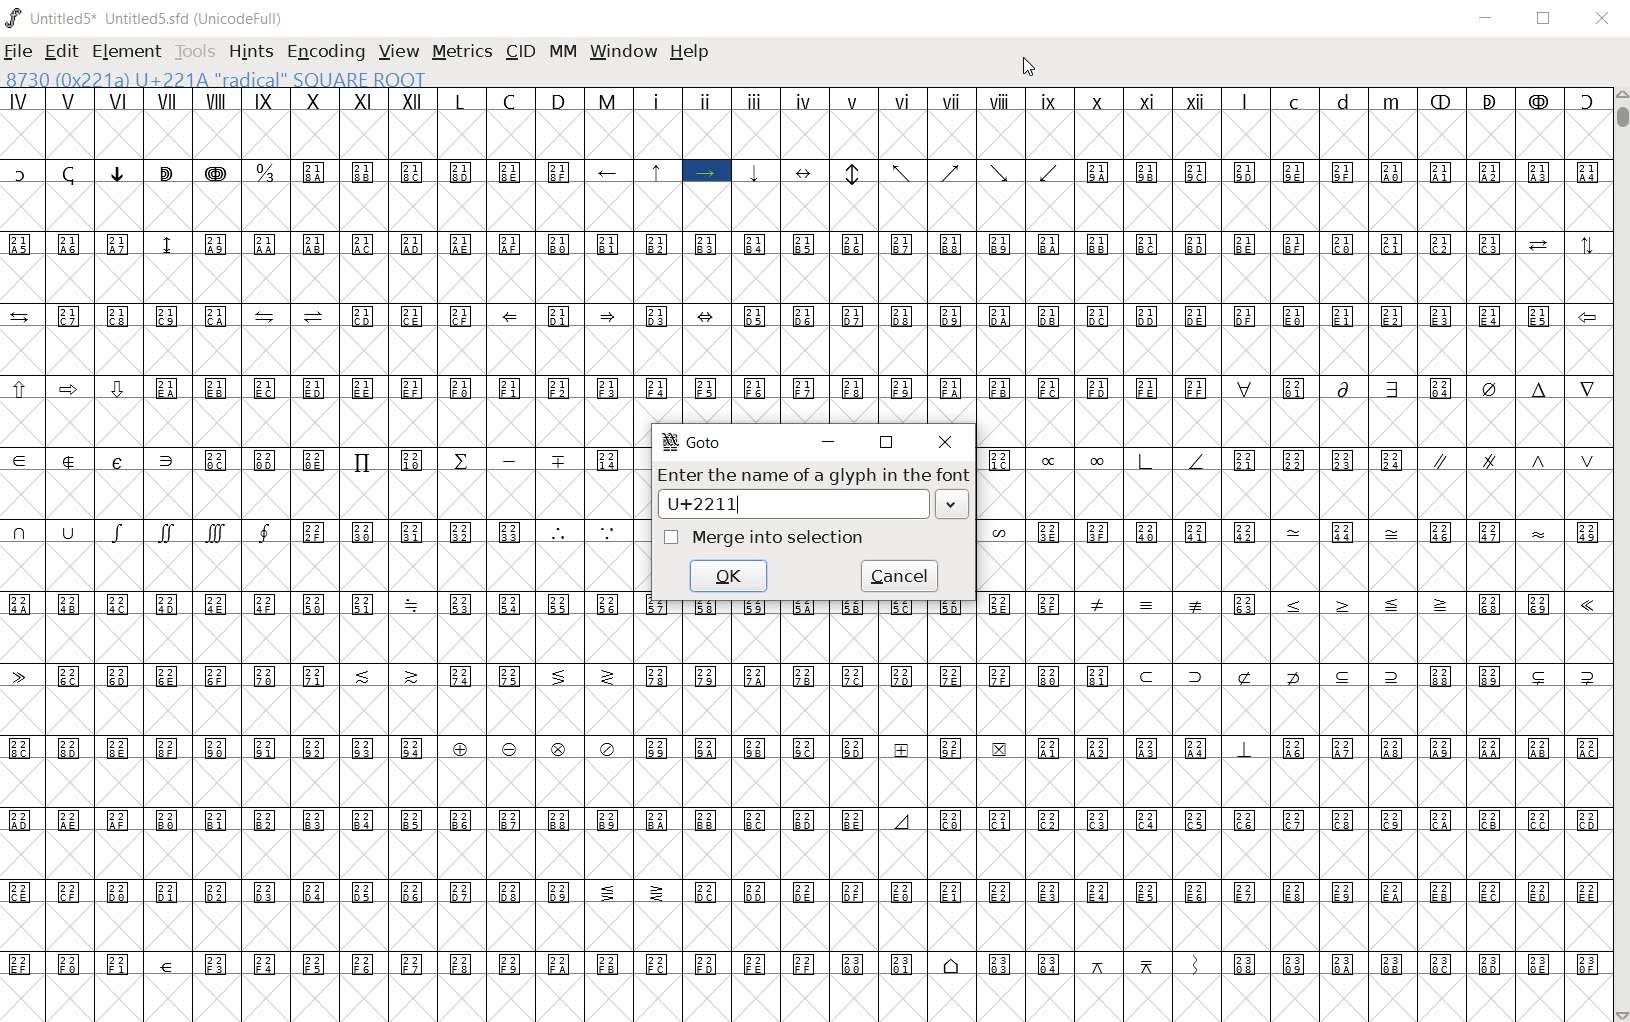  I want to click on ELEMENT, so click(128, 51).